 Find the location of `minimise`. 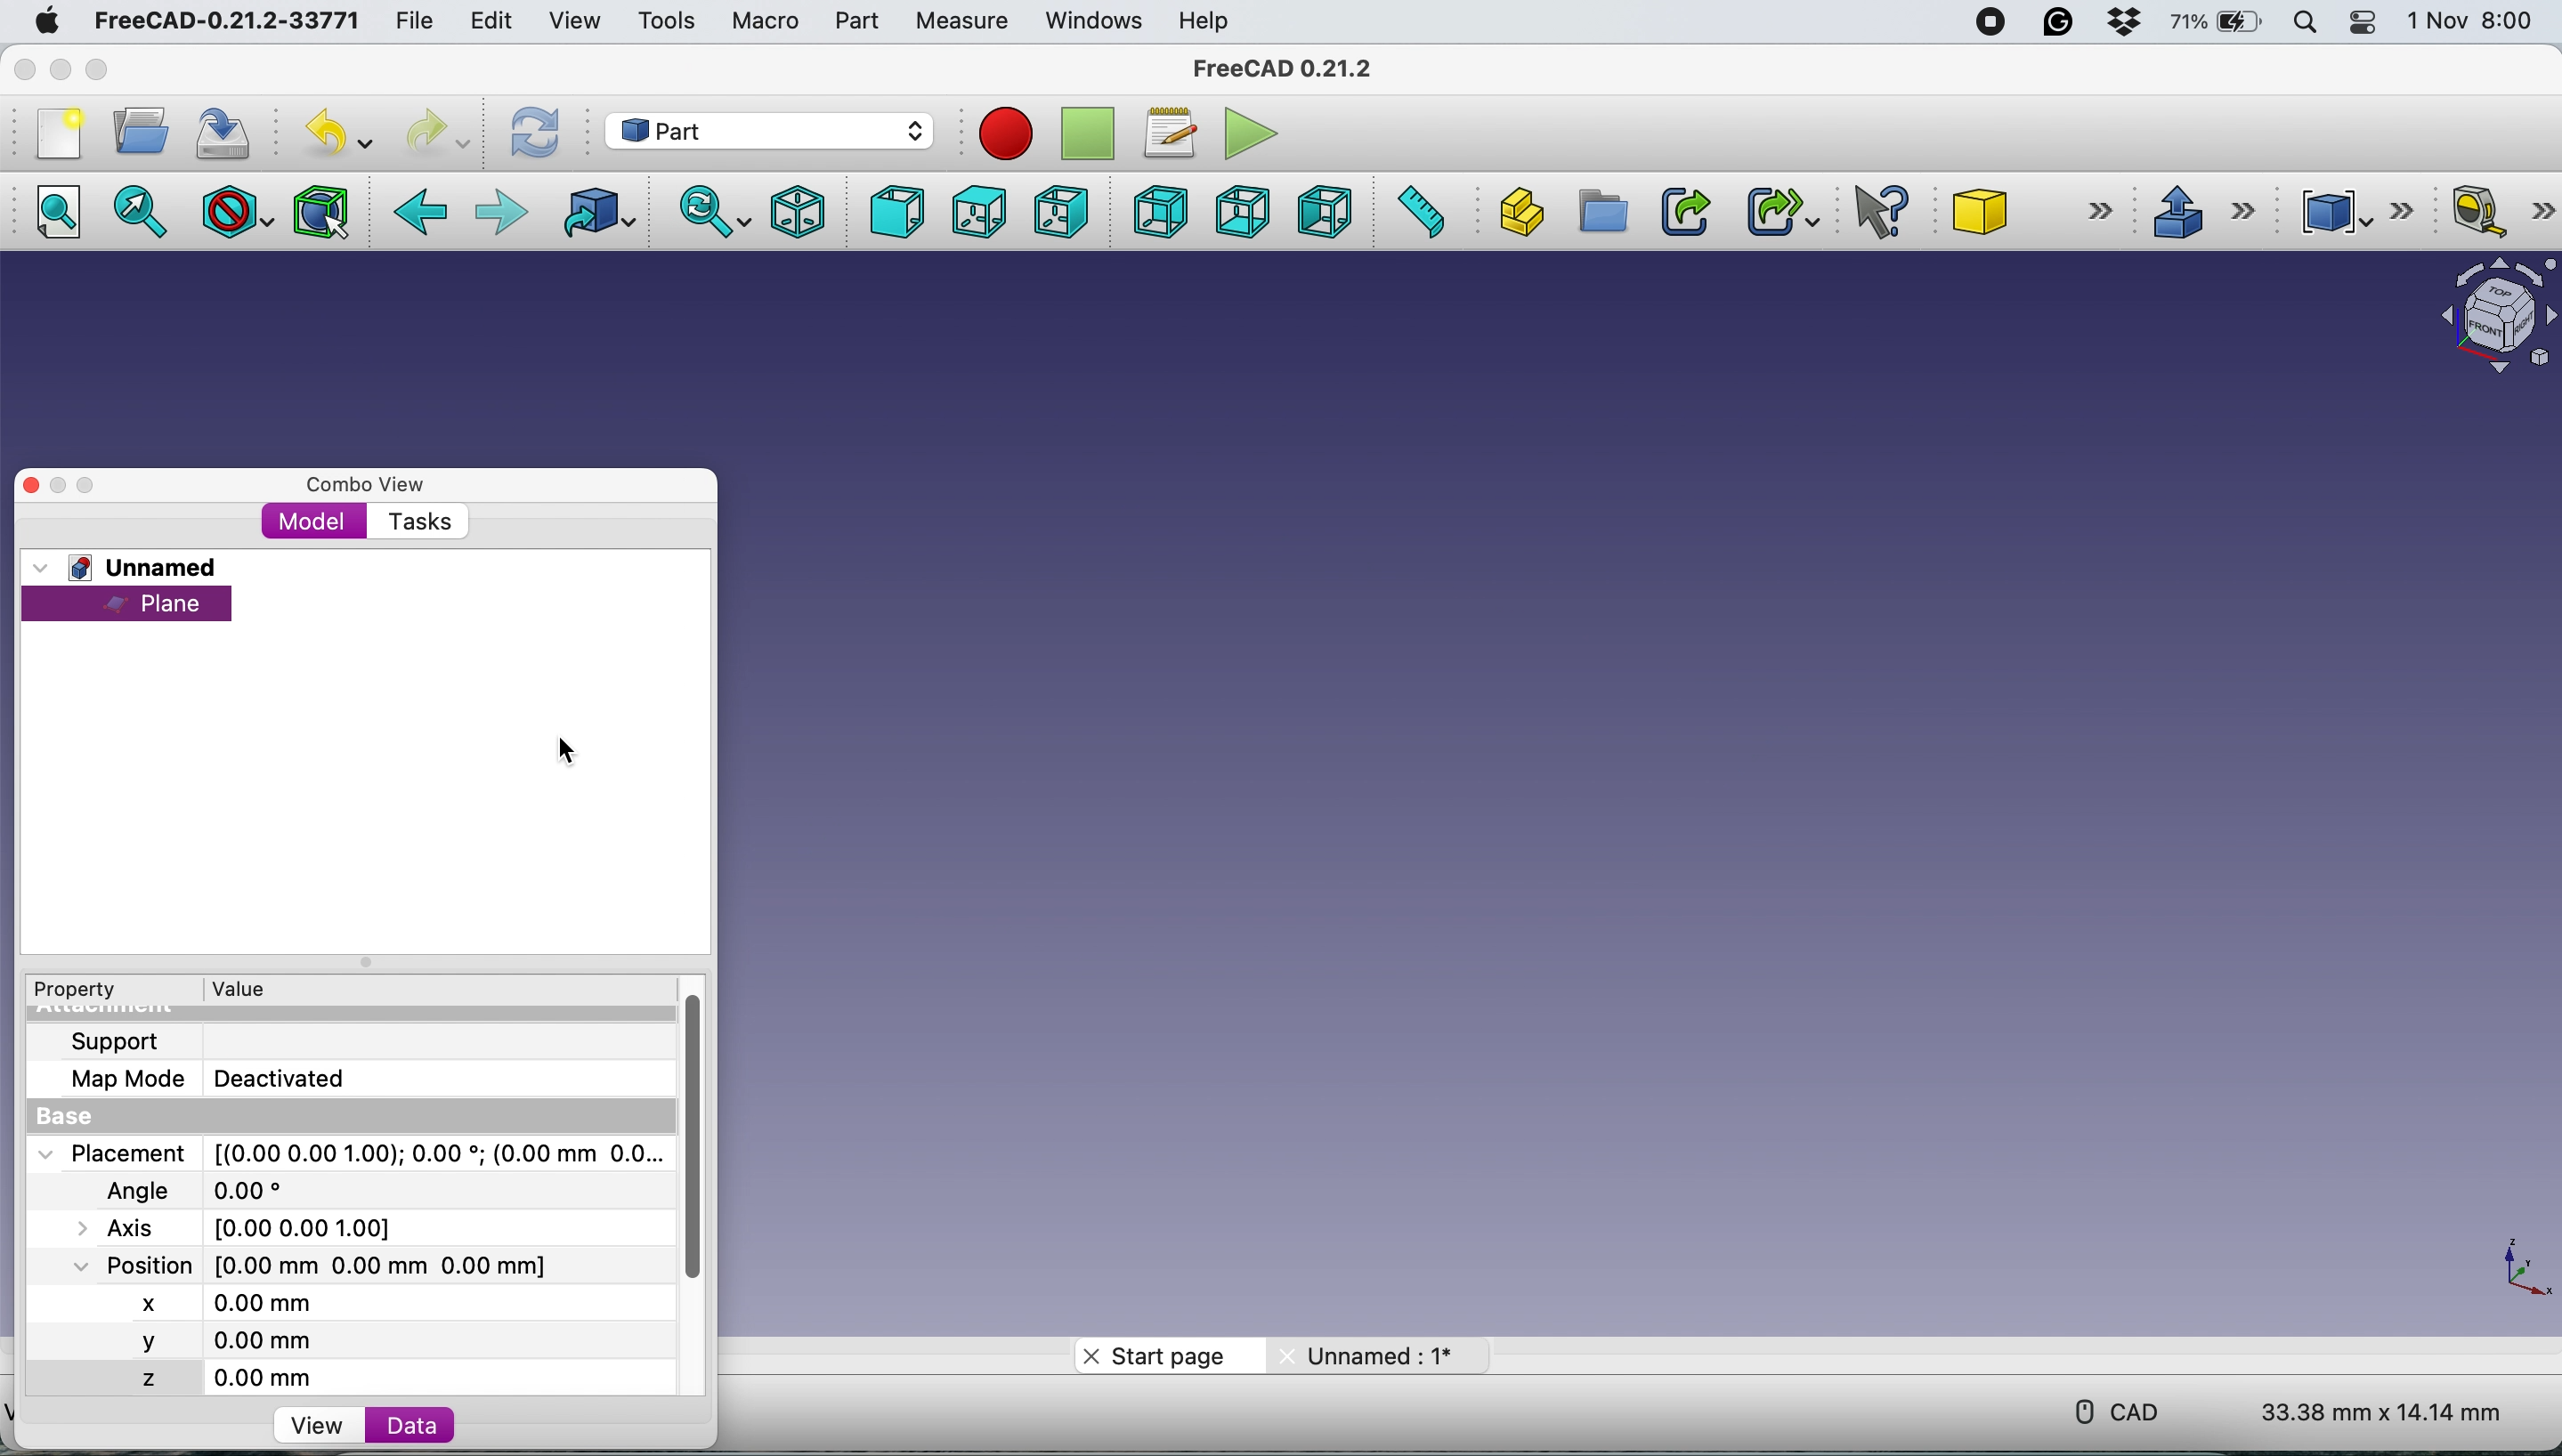

minimise is located at coordinates (60, 68).